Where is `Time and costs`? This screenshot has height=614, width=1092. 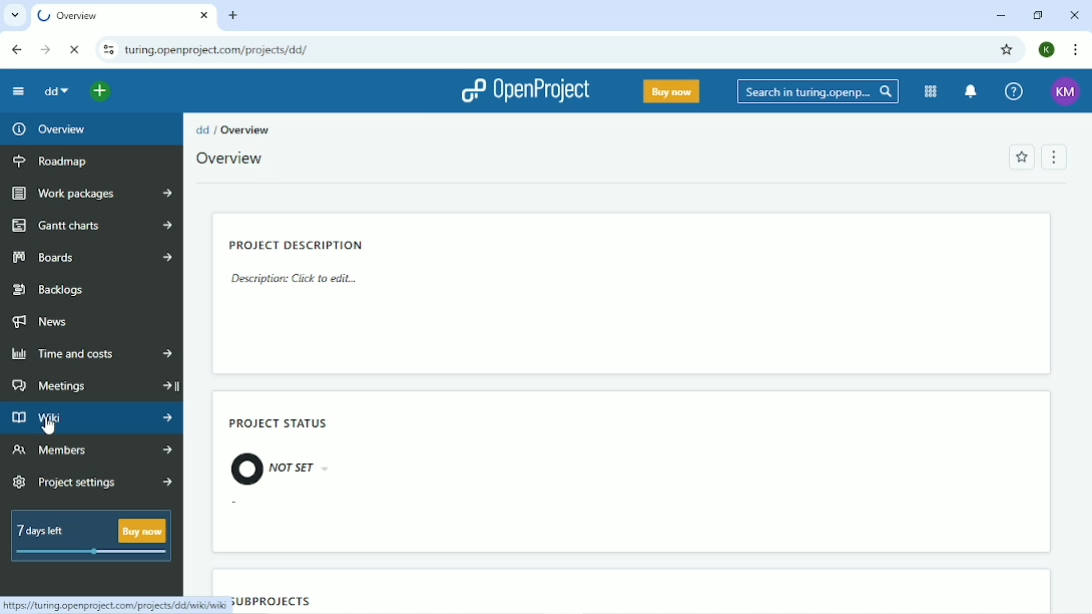 Time and costs is located at coordinates (73, 353).